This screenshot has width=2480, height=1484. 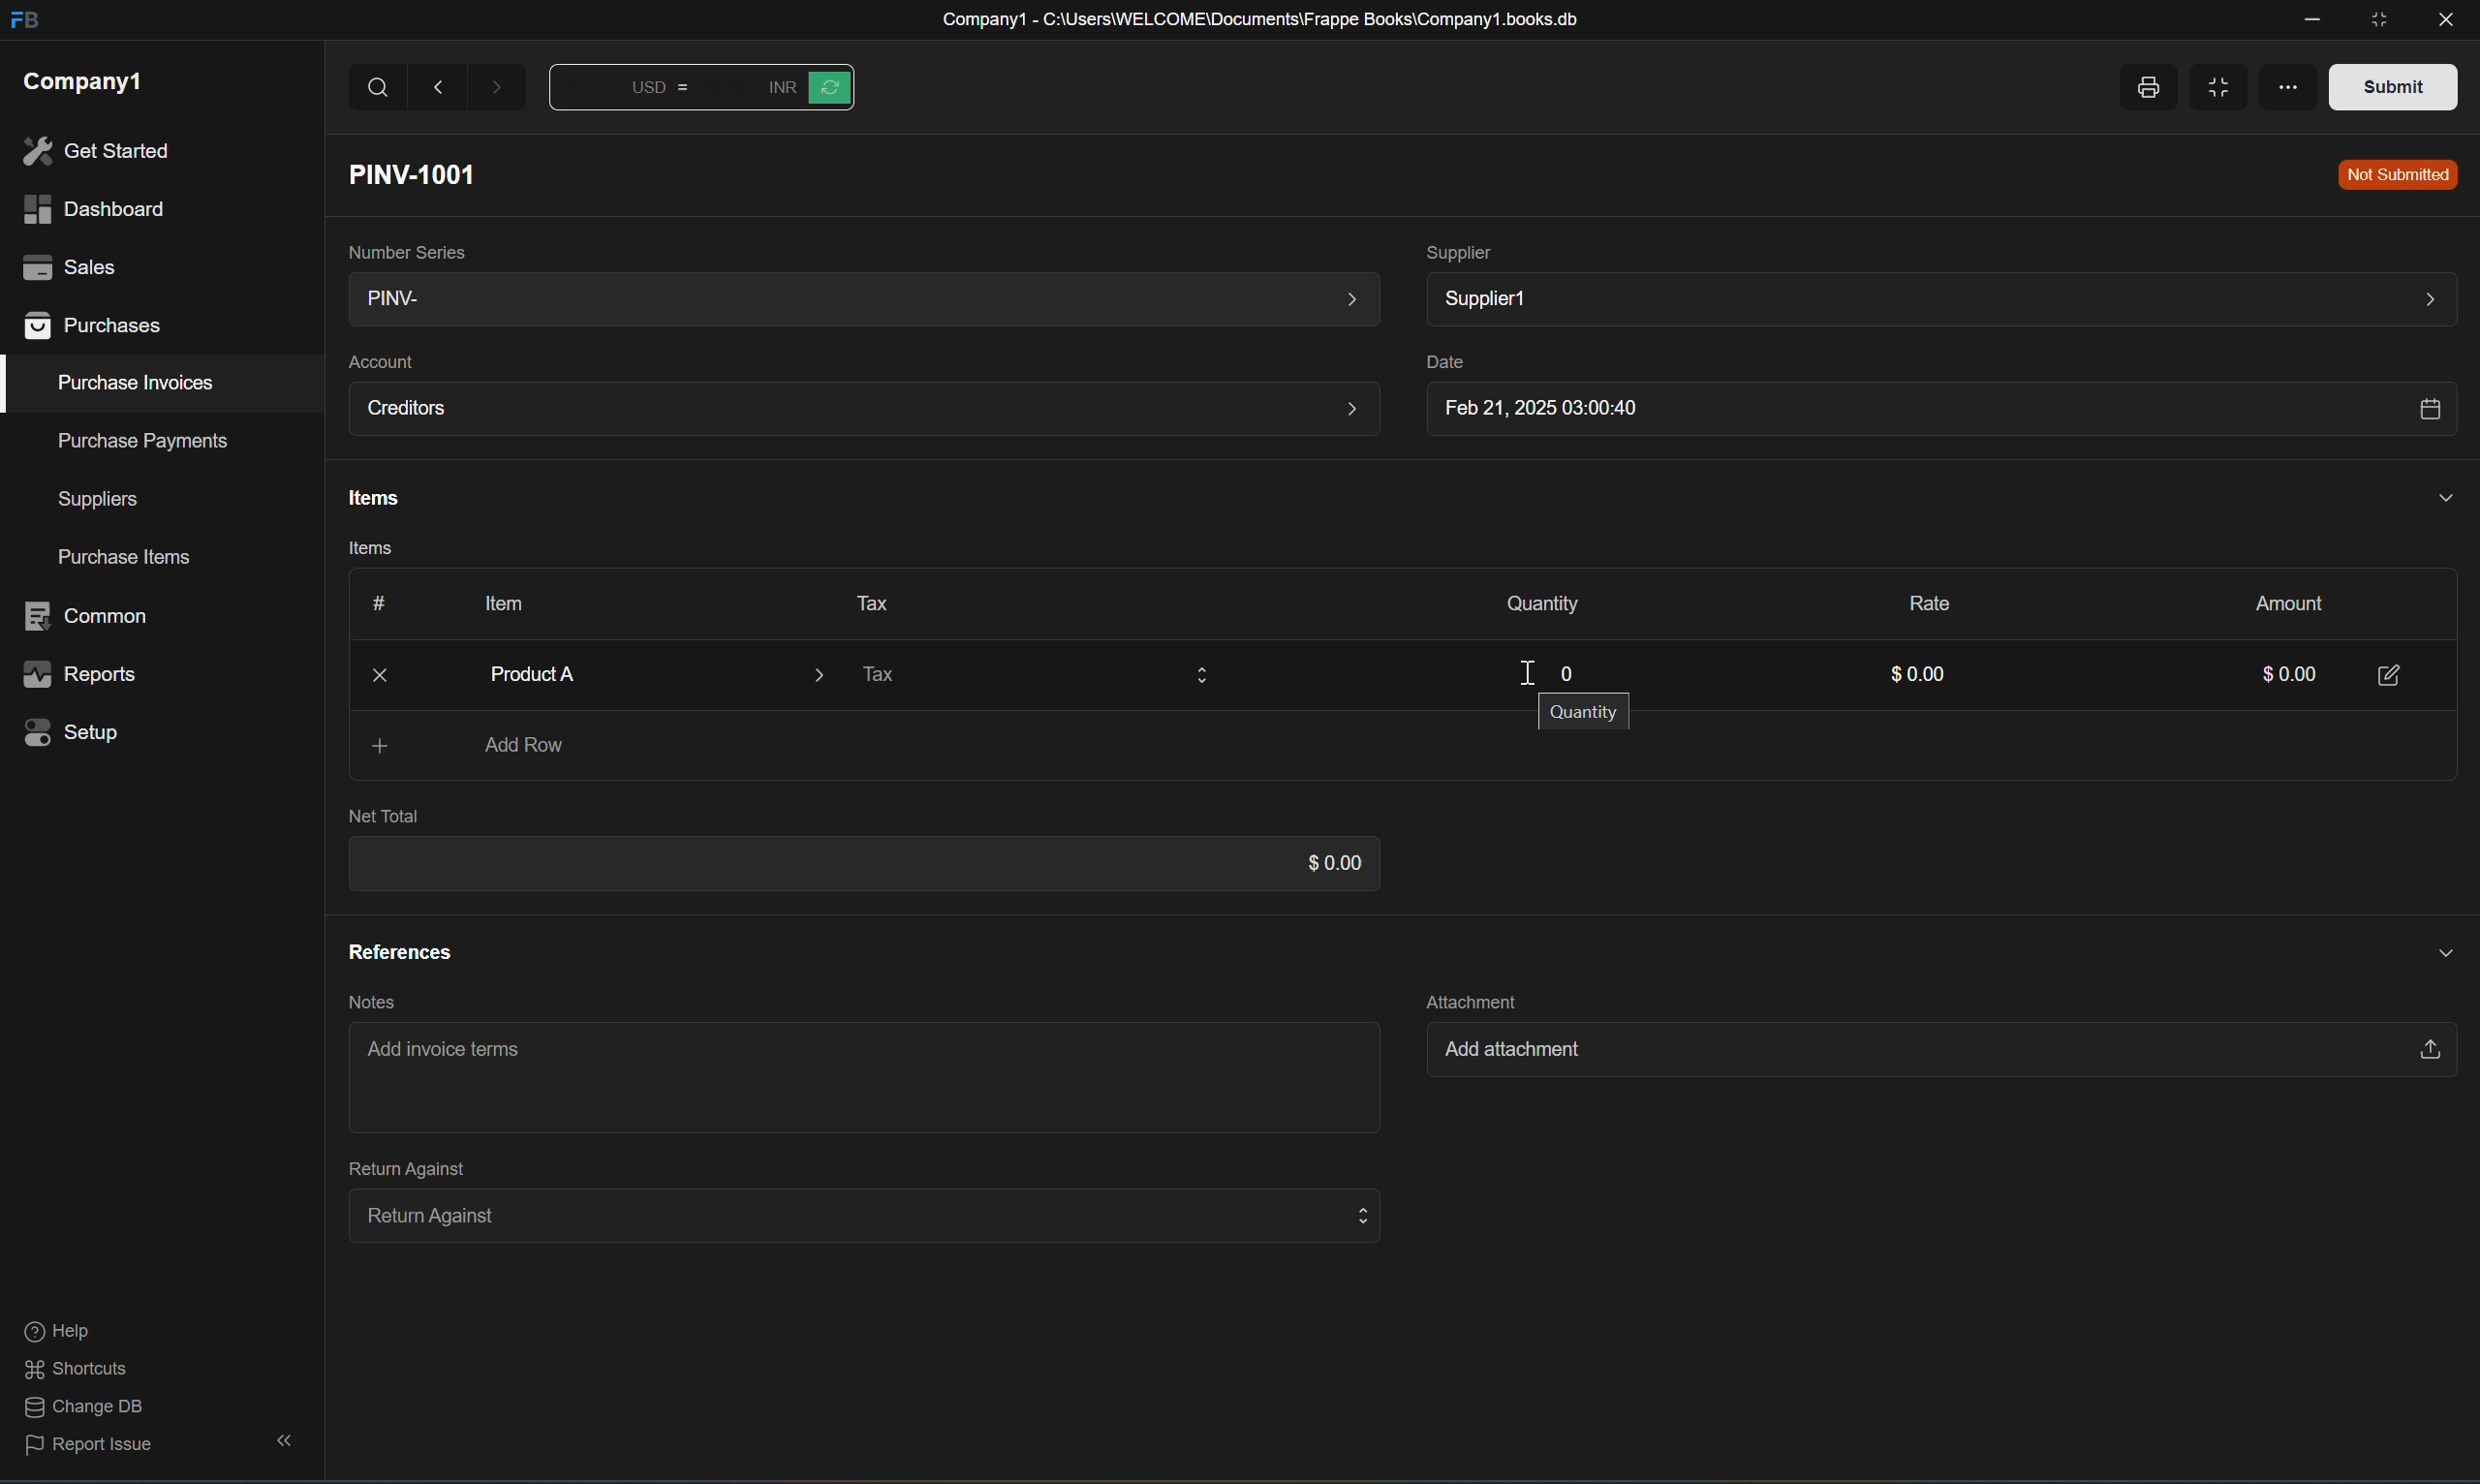 What do you see at coordinates (2393, 85) in the screenshot?
I see `Submit` at bounding box center [2393, 85].